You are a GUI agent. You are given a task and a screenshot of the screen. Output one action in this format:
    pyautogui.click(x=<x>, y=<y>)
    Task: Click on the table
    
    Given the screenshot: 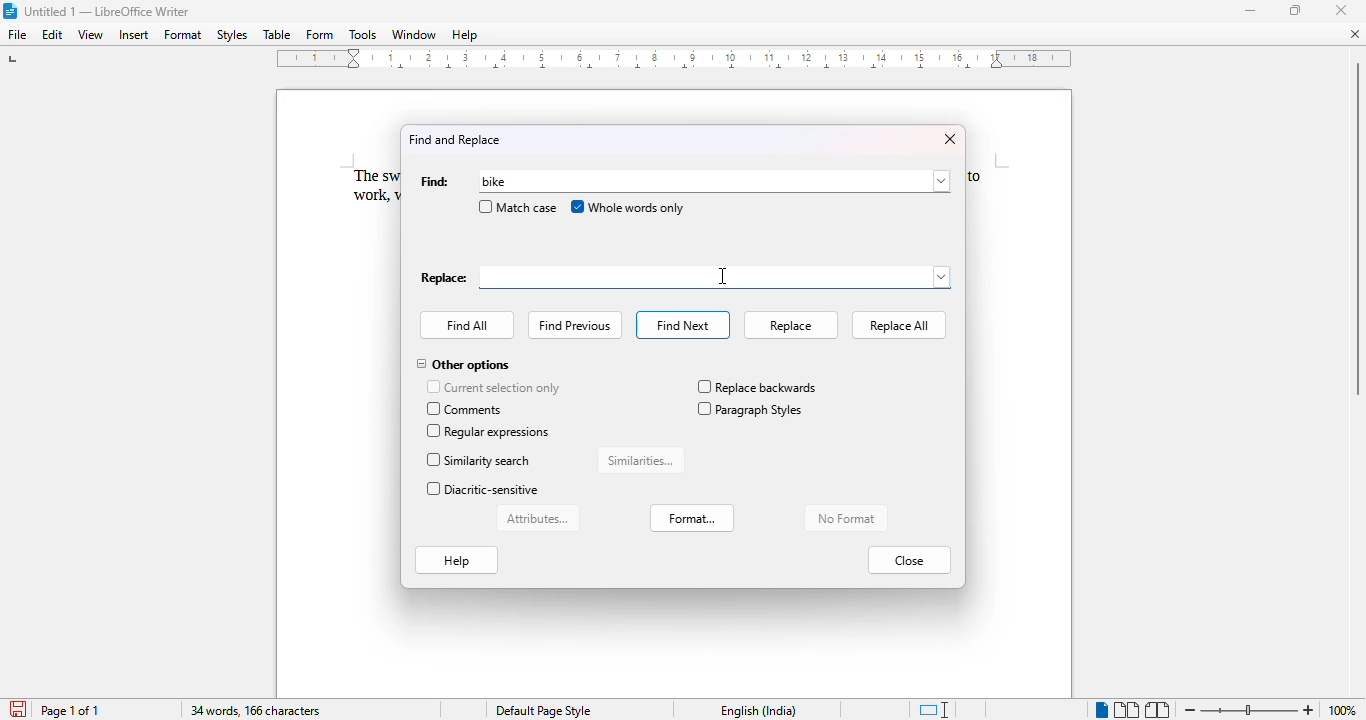 What is the action you would take?
    pyautogui.click(x=276, y=35)
    